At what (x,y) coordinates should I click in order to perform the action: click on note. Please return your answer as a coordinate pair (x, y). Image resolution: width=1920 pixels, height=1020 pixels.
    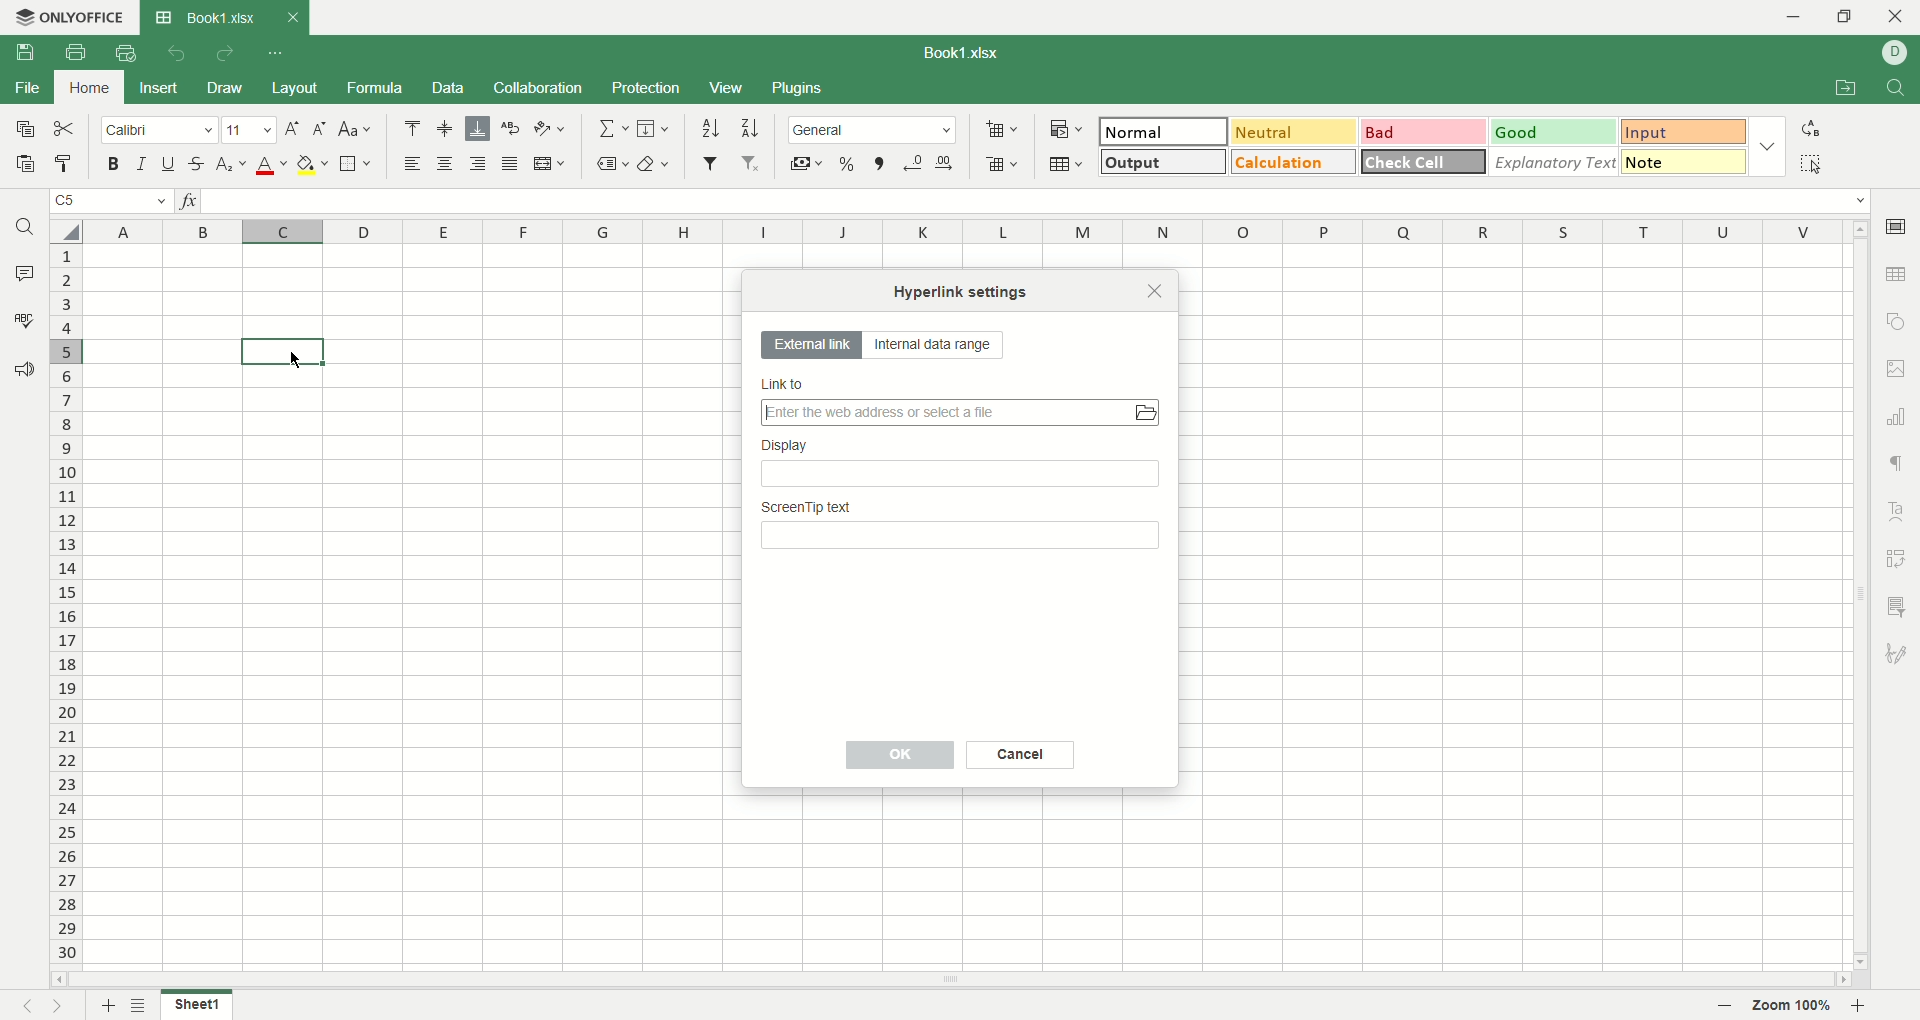
    Looking at the image, I should click on (1684, 161).